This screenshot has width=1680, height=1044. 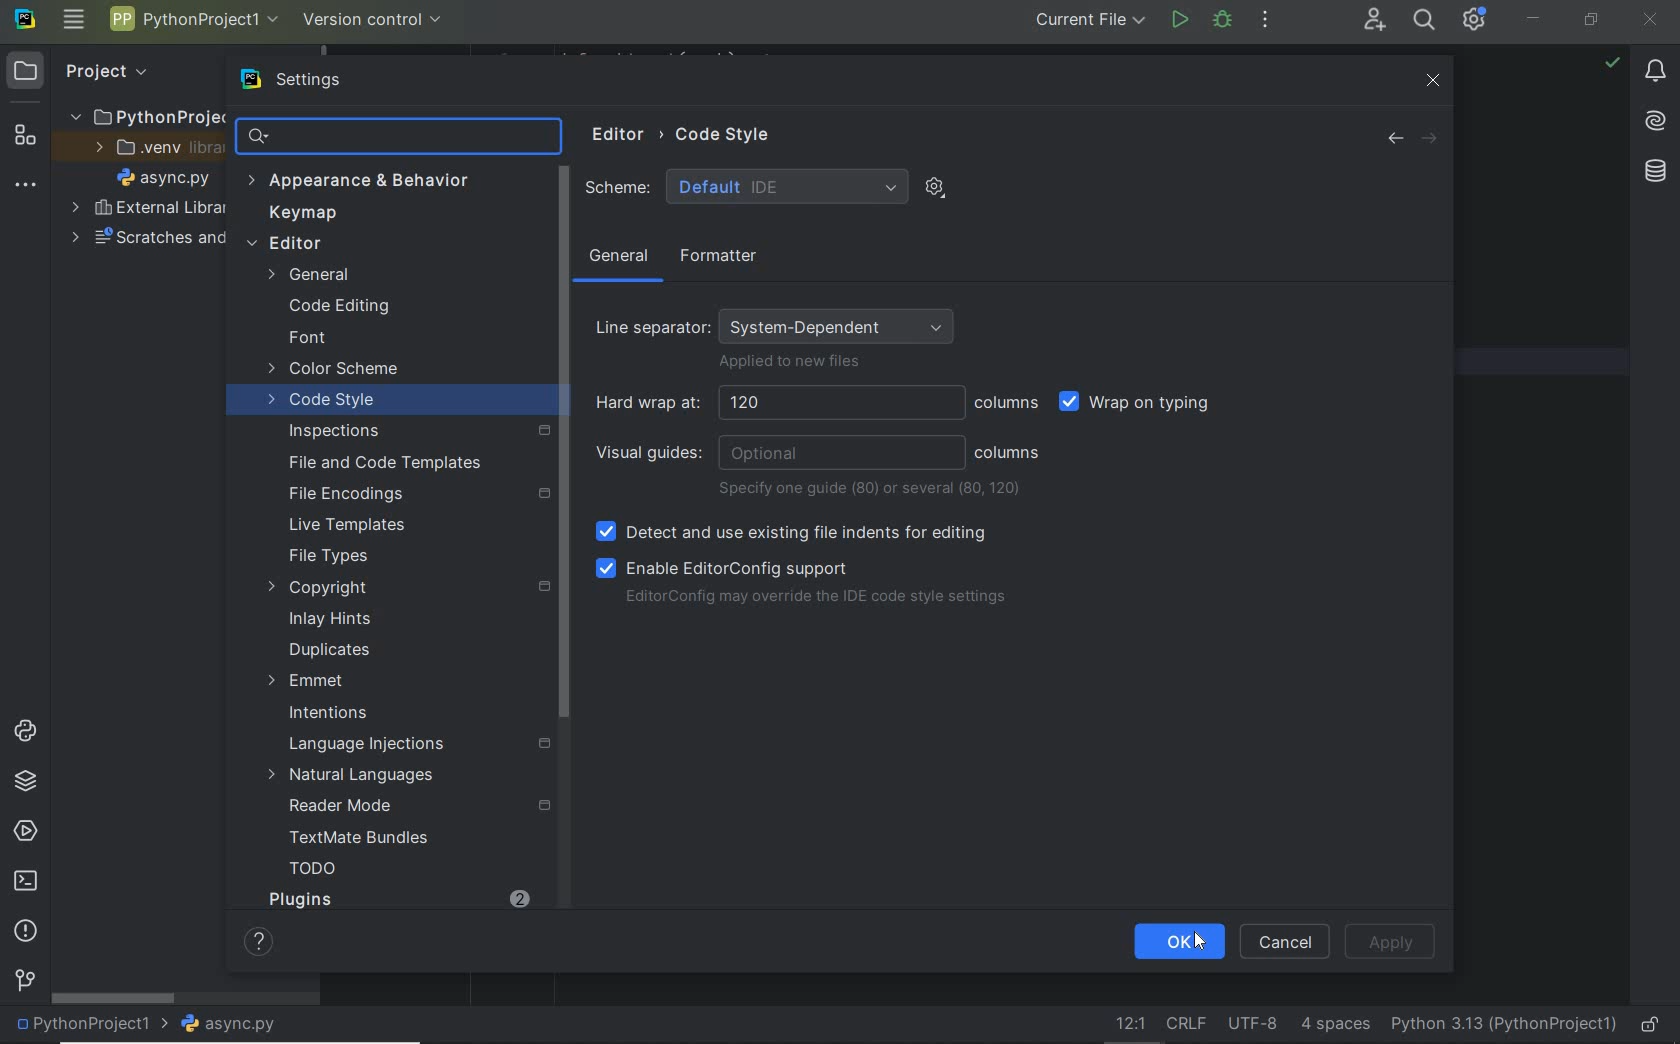 I want to click on inspections, so click(x=412, y=431).